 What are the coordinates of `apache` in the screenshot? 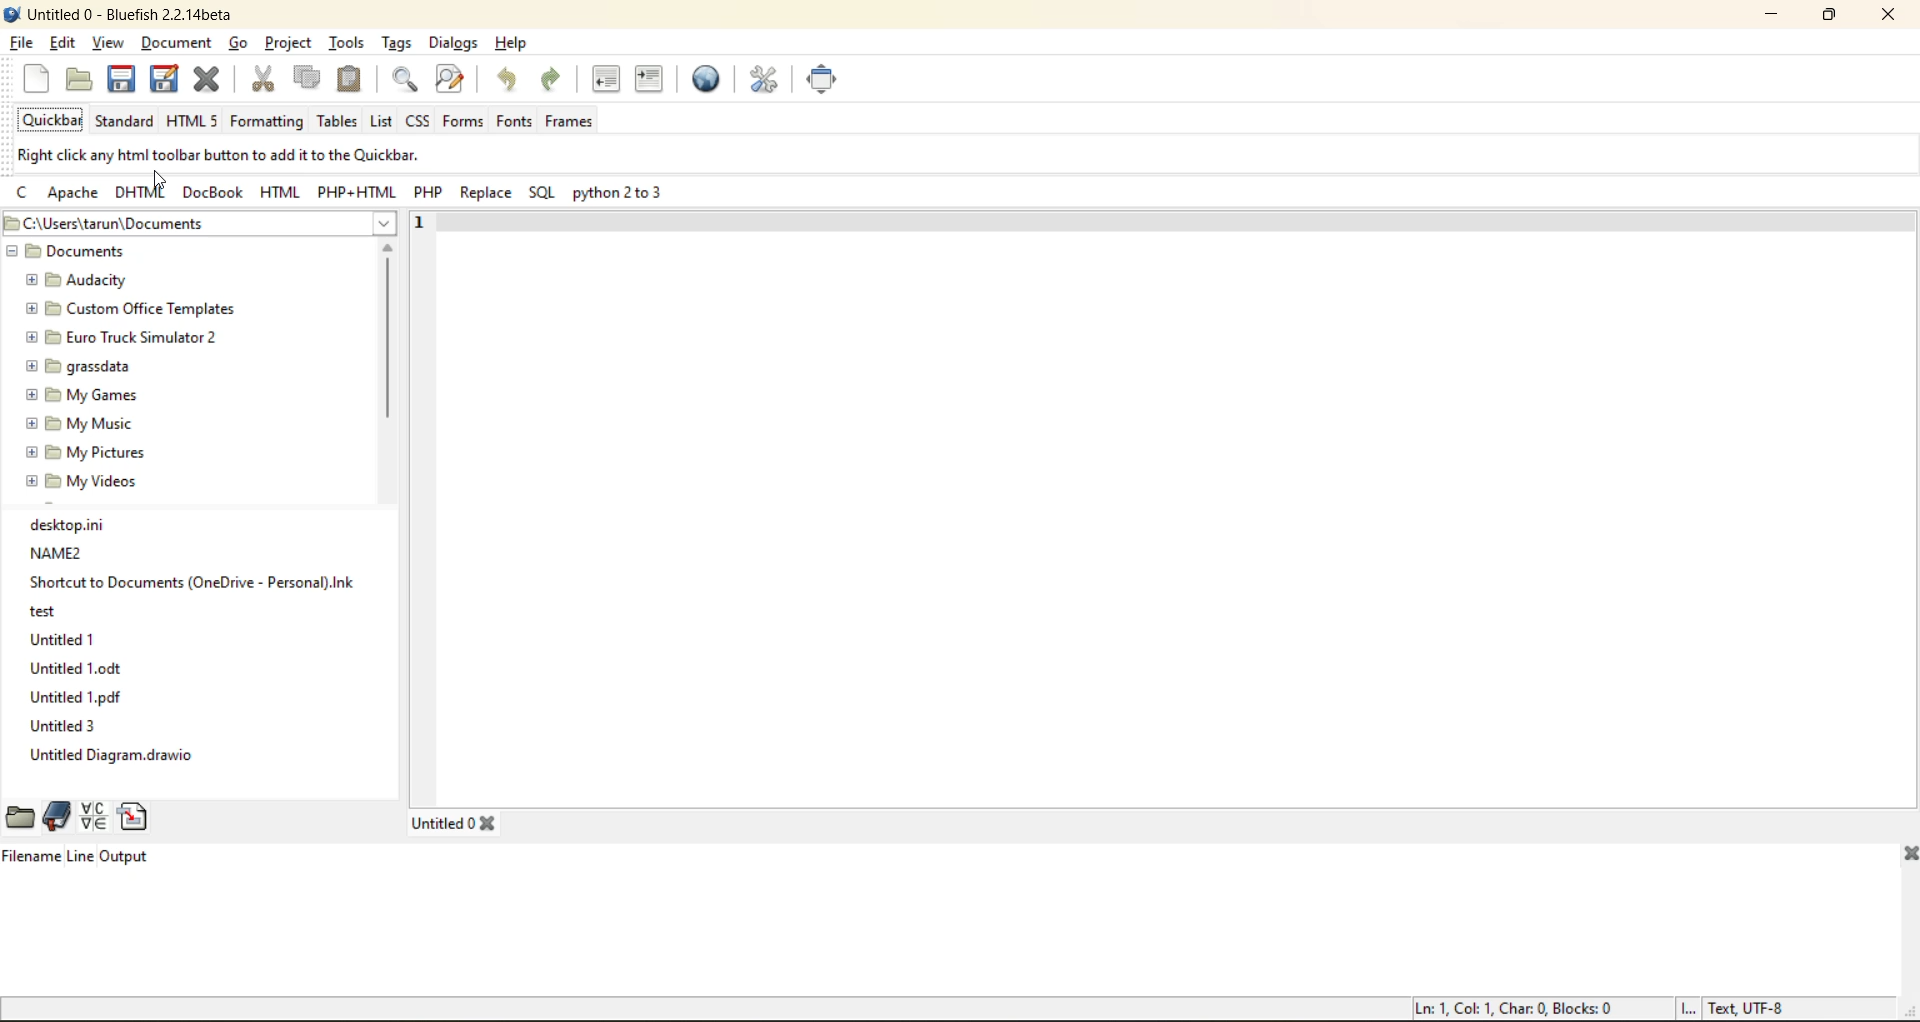 It's located at (75, 196).